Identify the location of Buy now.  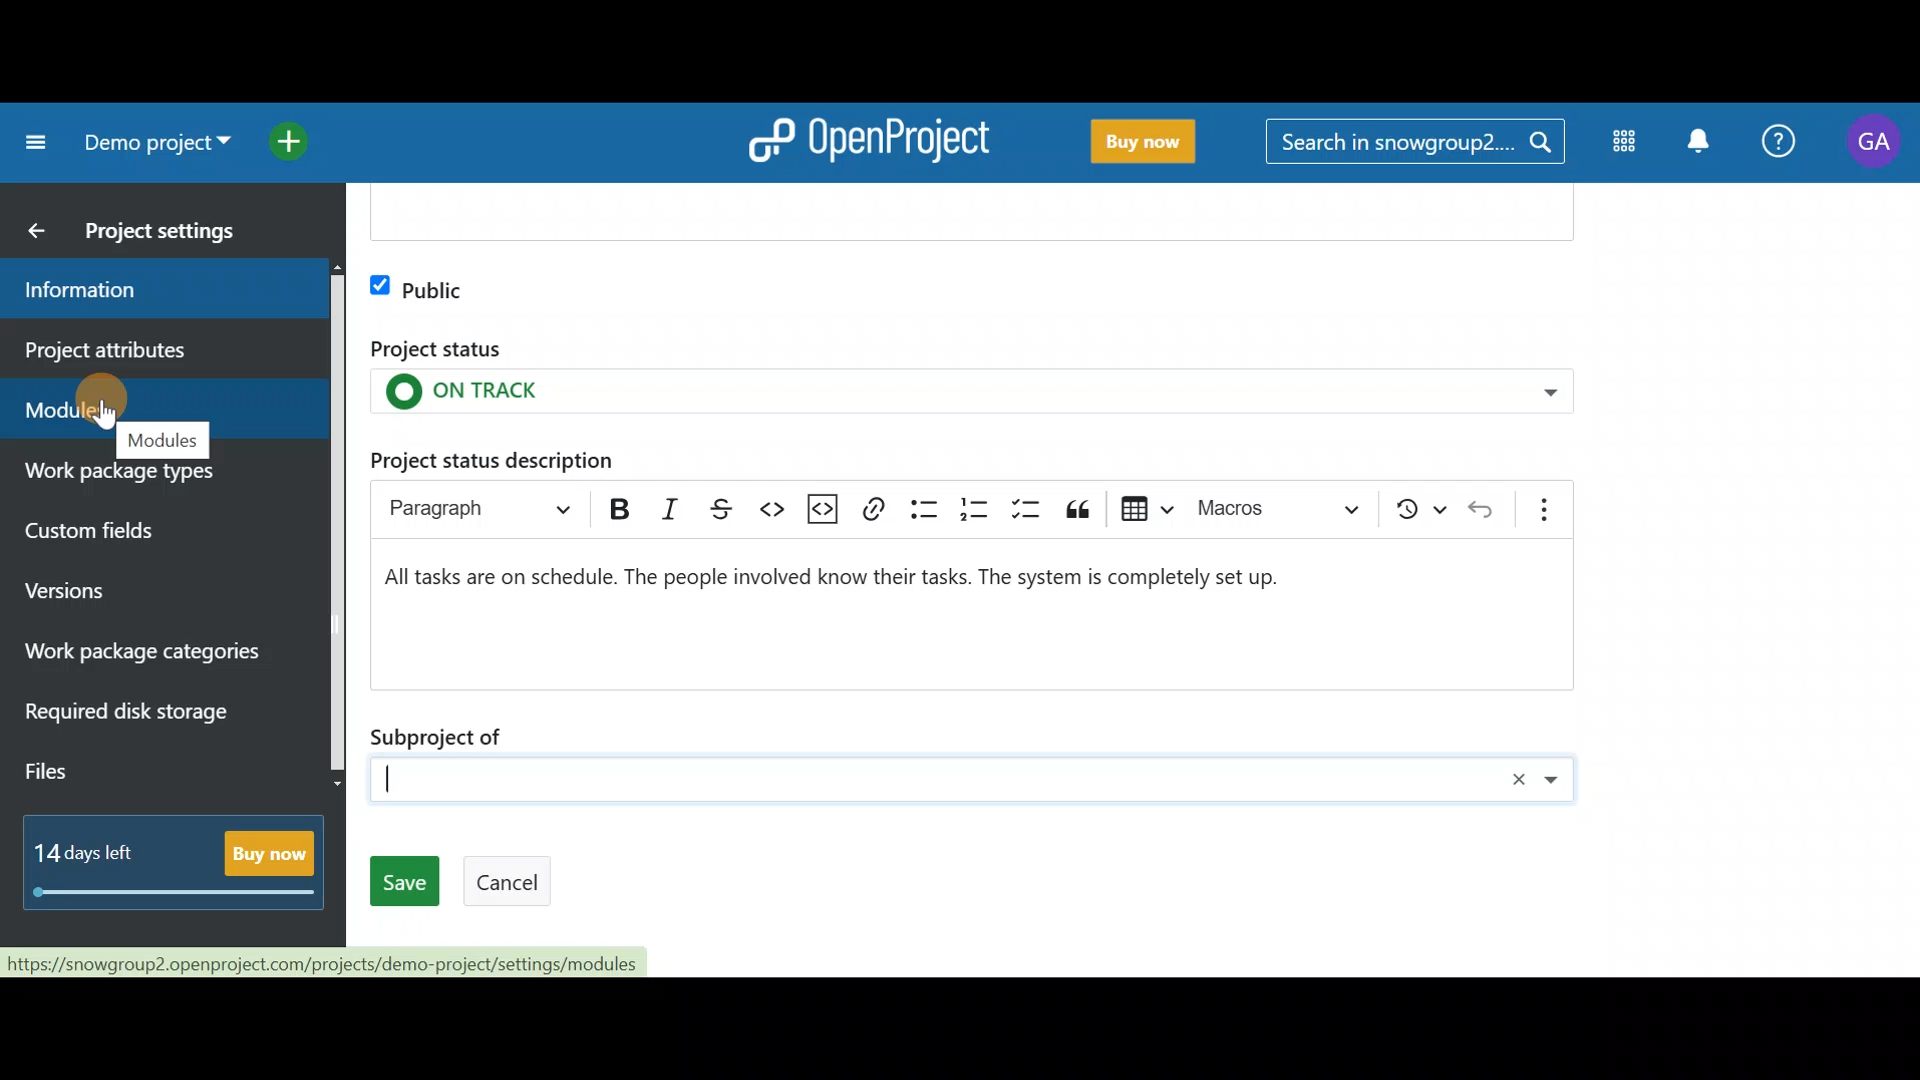
(1147, 145).